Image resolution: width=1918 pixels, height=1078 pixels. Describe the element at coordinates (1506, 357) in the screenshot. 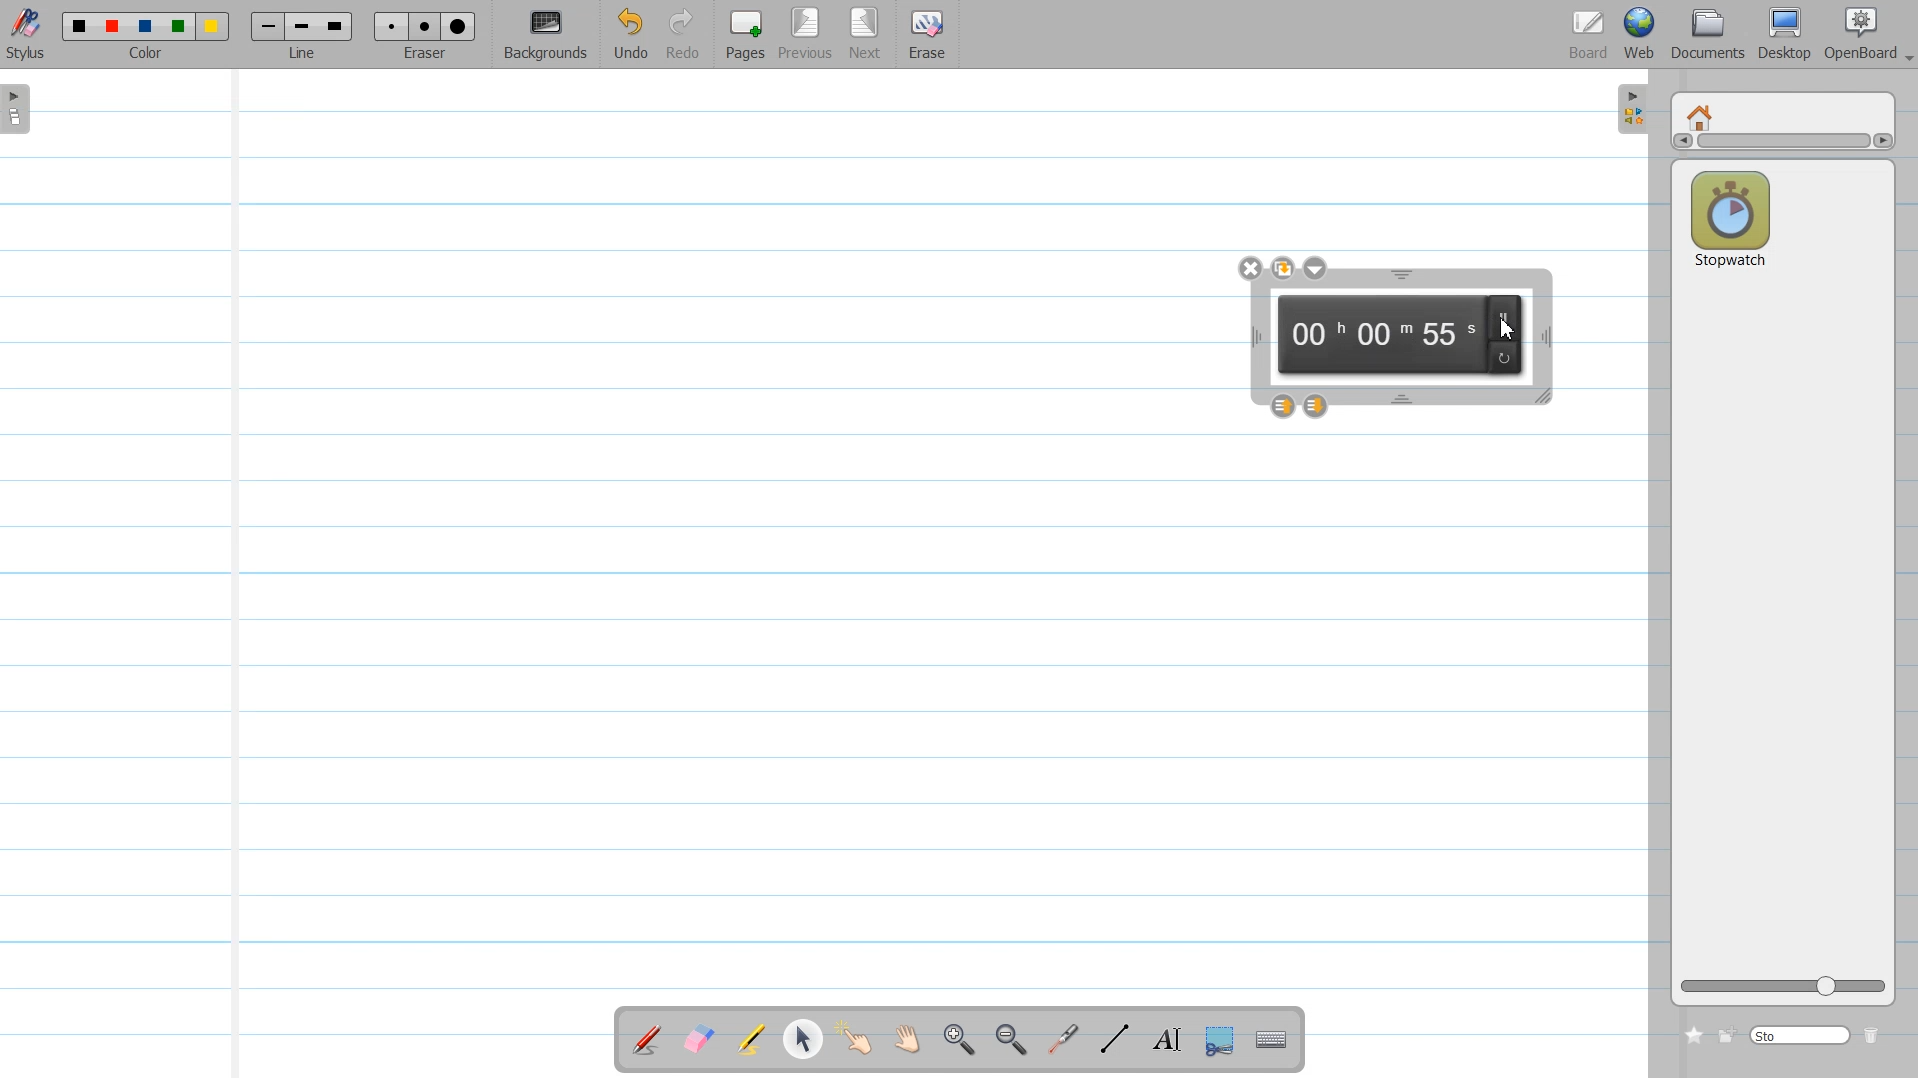

I see `reload` at that location.